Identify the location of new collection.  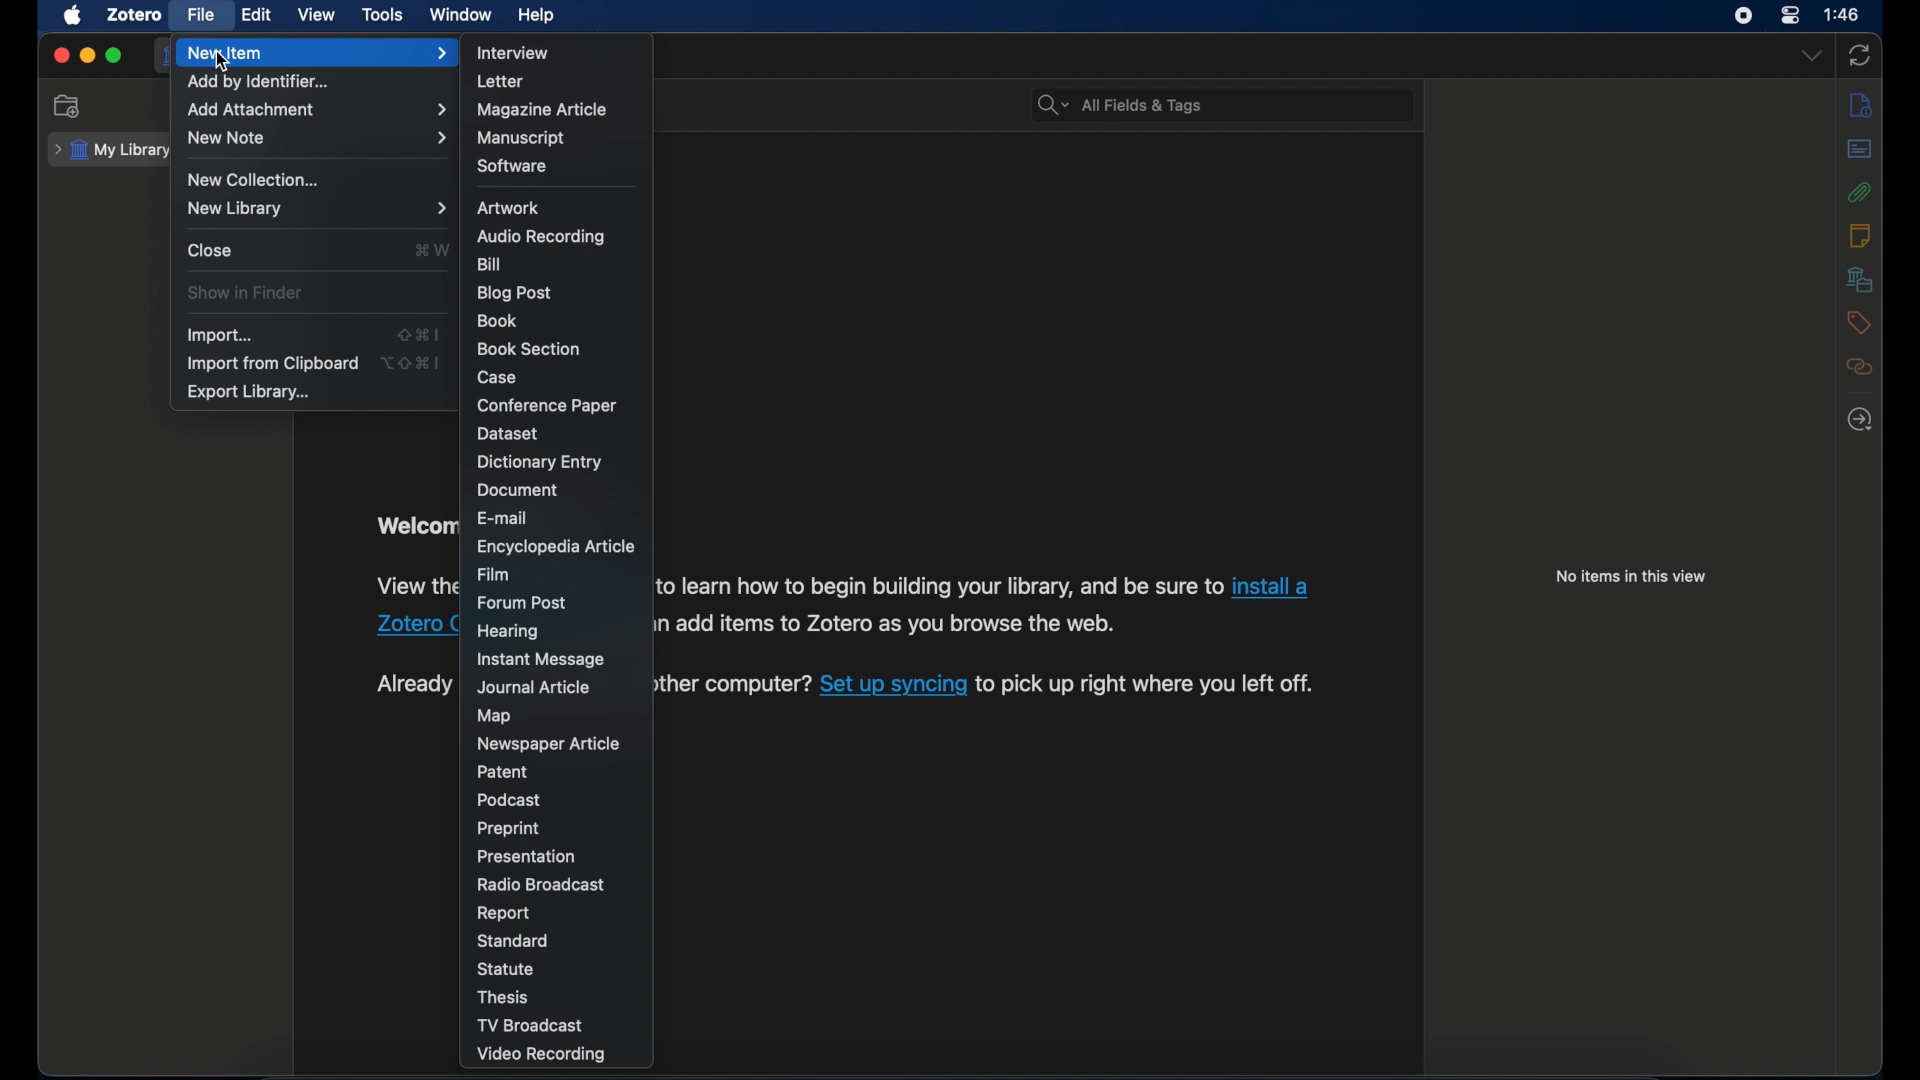
(70, 105).